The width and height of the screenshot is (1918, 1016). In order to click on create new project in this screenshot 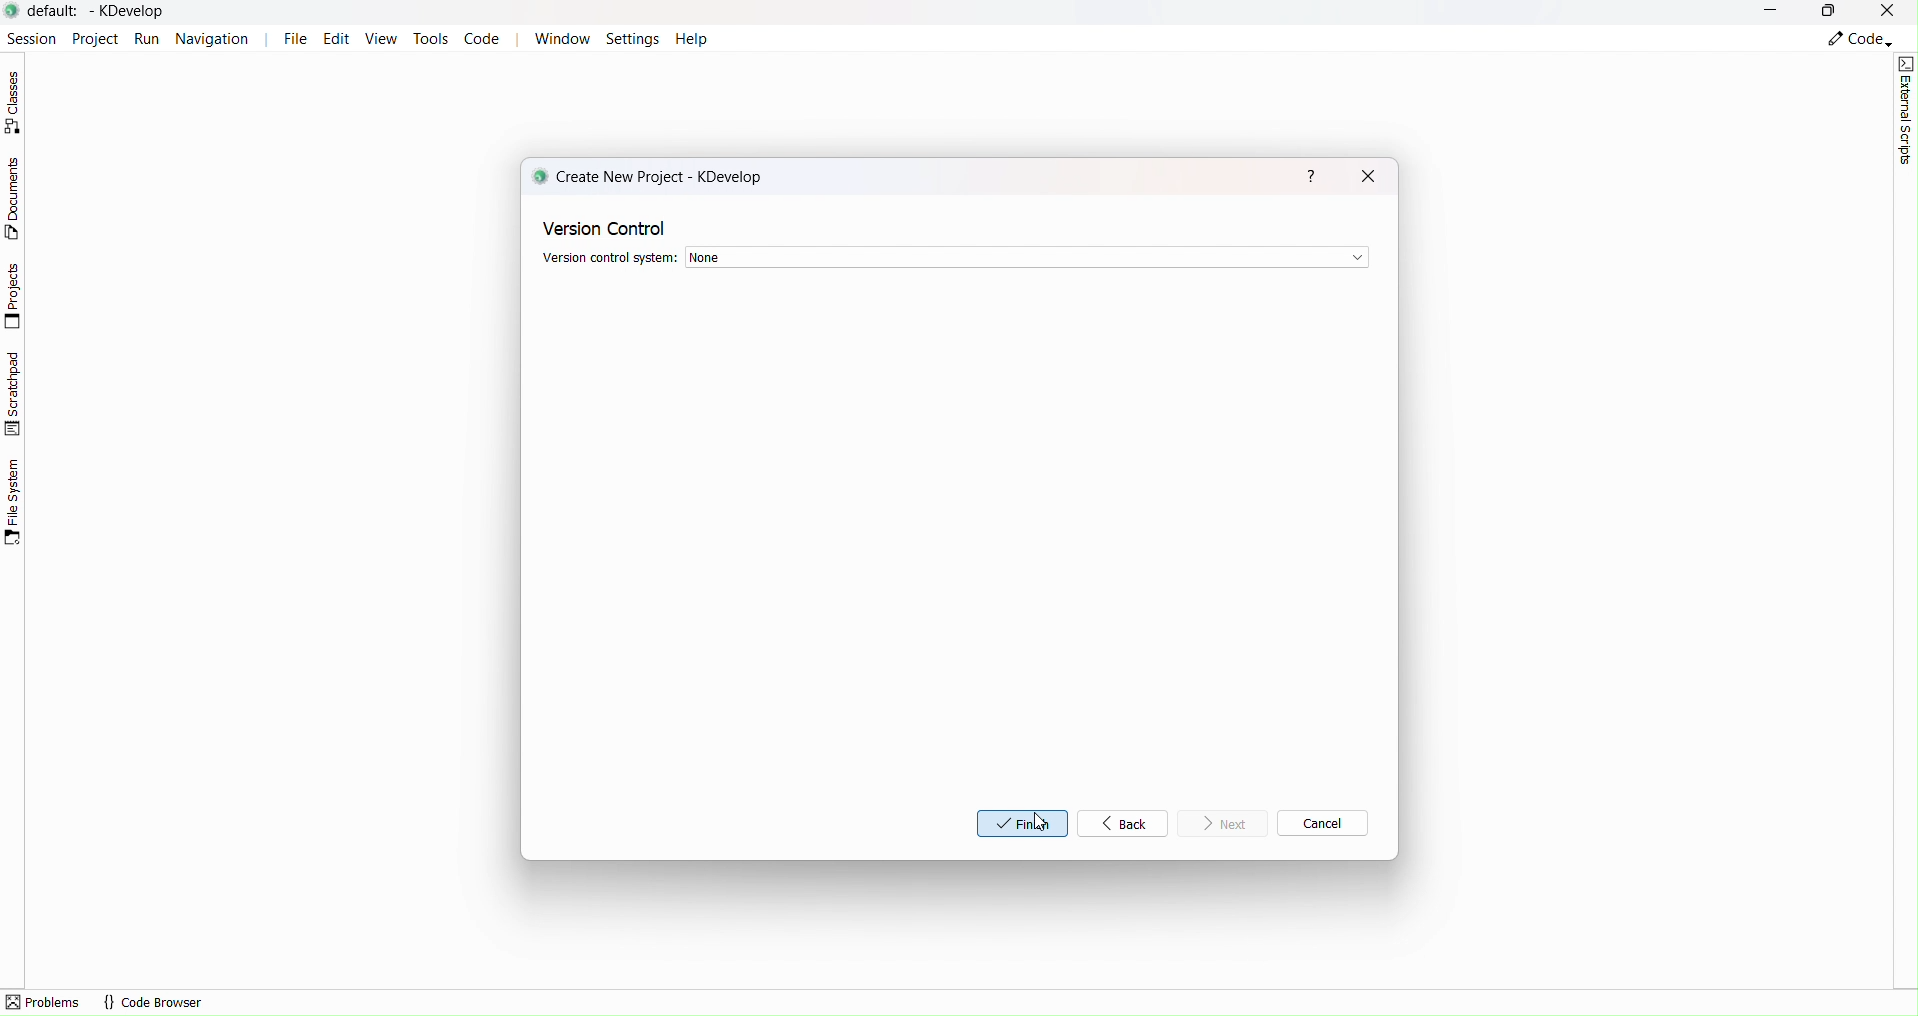, I will do `click(647, 176)`.